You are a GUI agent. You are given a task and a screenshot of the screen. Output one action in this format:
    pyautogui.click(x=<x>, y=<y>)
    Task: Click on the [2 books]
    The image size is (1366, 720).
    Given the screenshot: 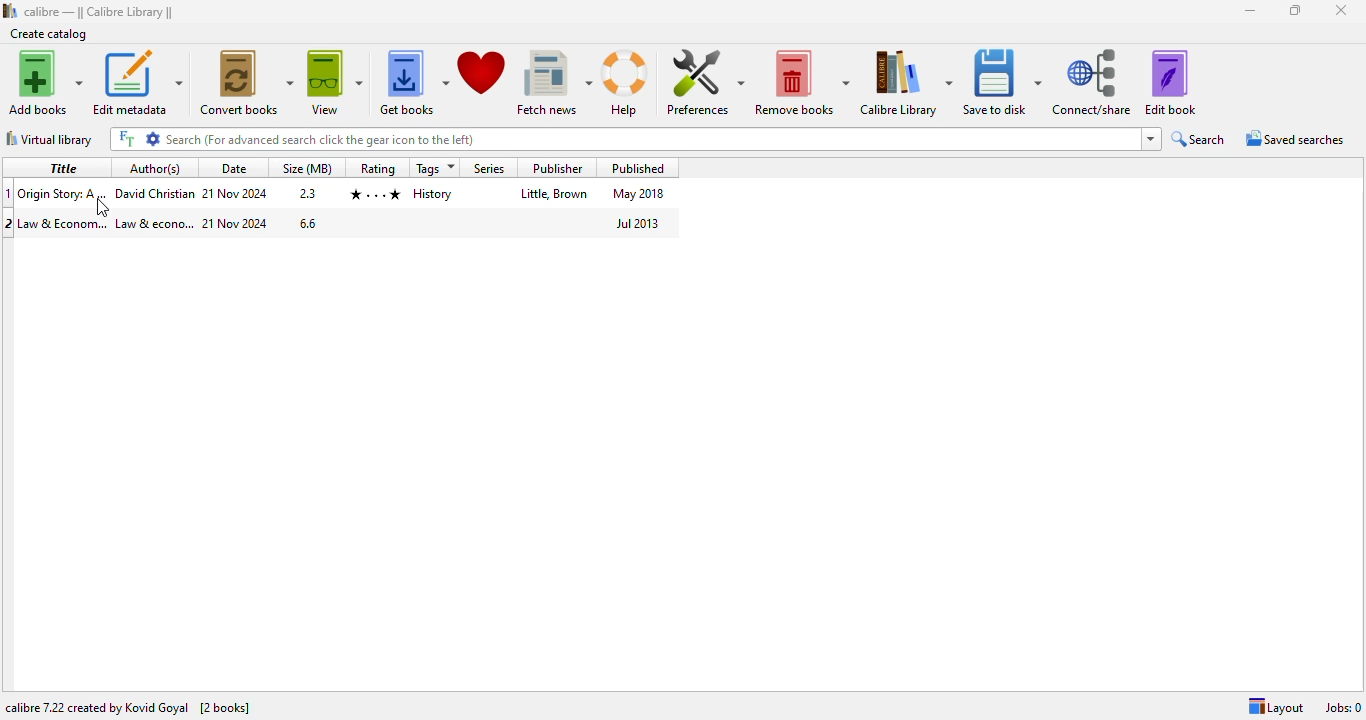 What is the action you would take?
    pyautogui.click(x=225, y=708)
    